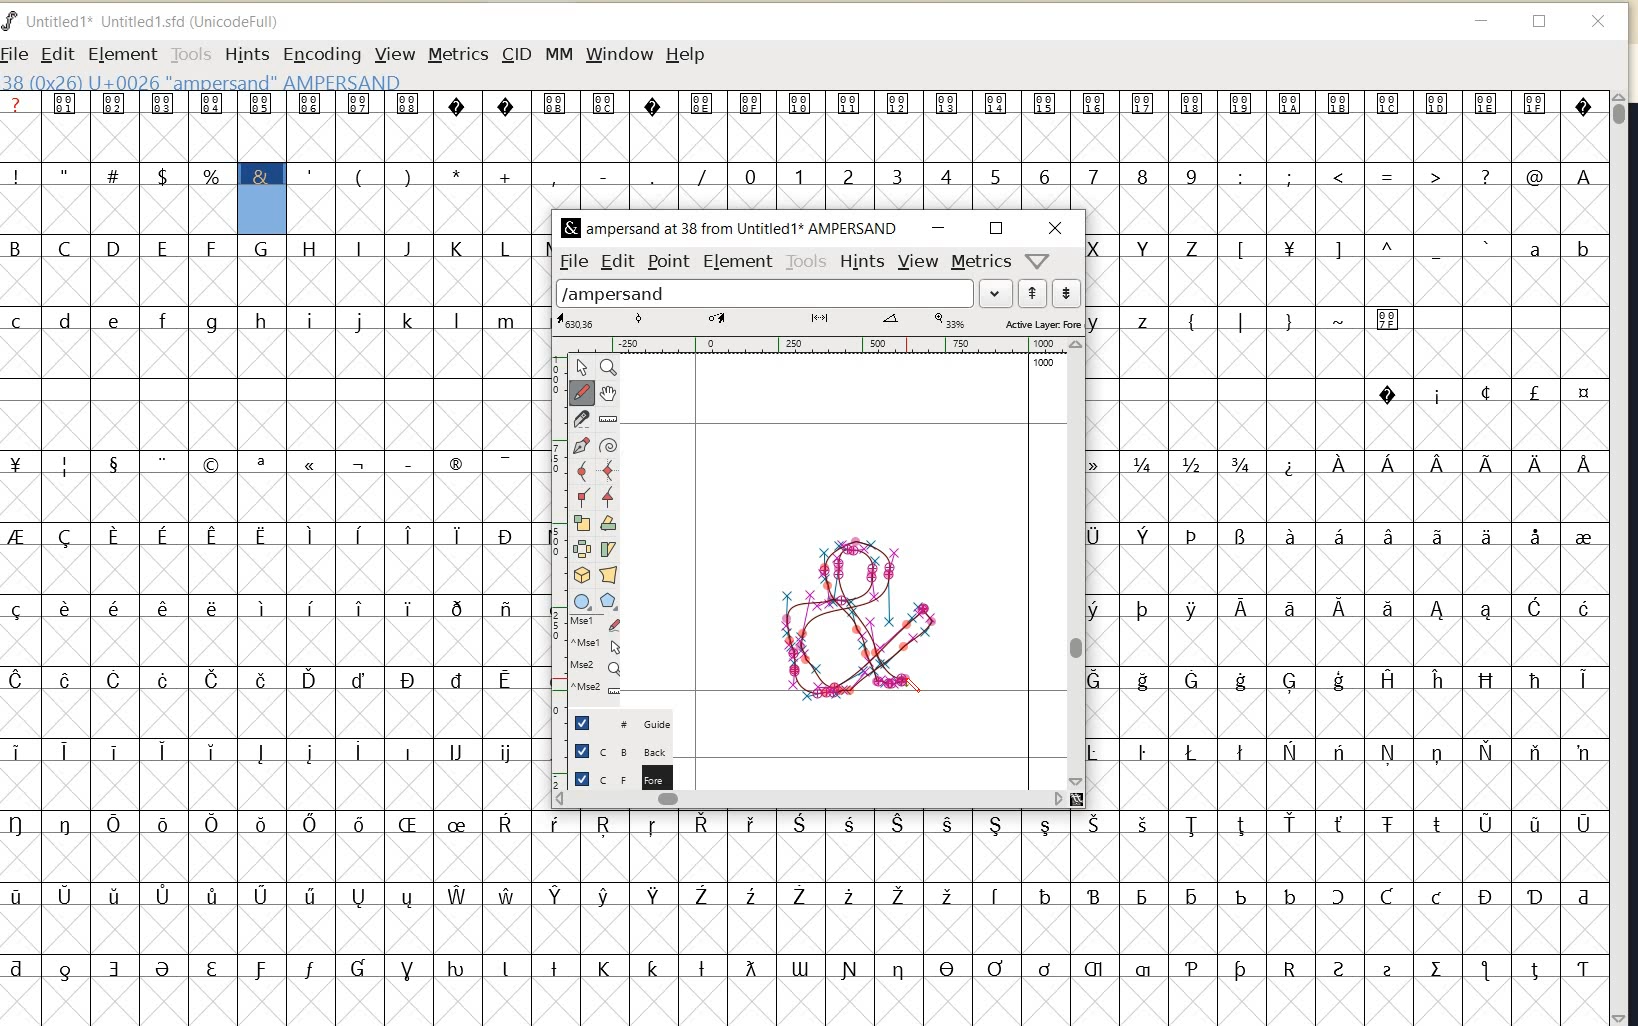  I want to click on cut splines in two, so click(580, 419).